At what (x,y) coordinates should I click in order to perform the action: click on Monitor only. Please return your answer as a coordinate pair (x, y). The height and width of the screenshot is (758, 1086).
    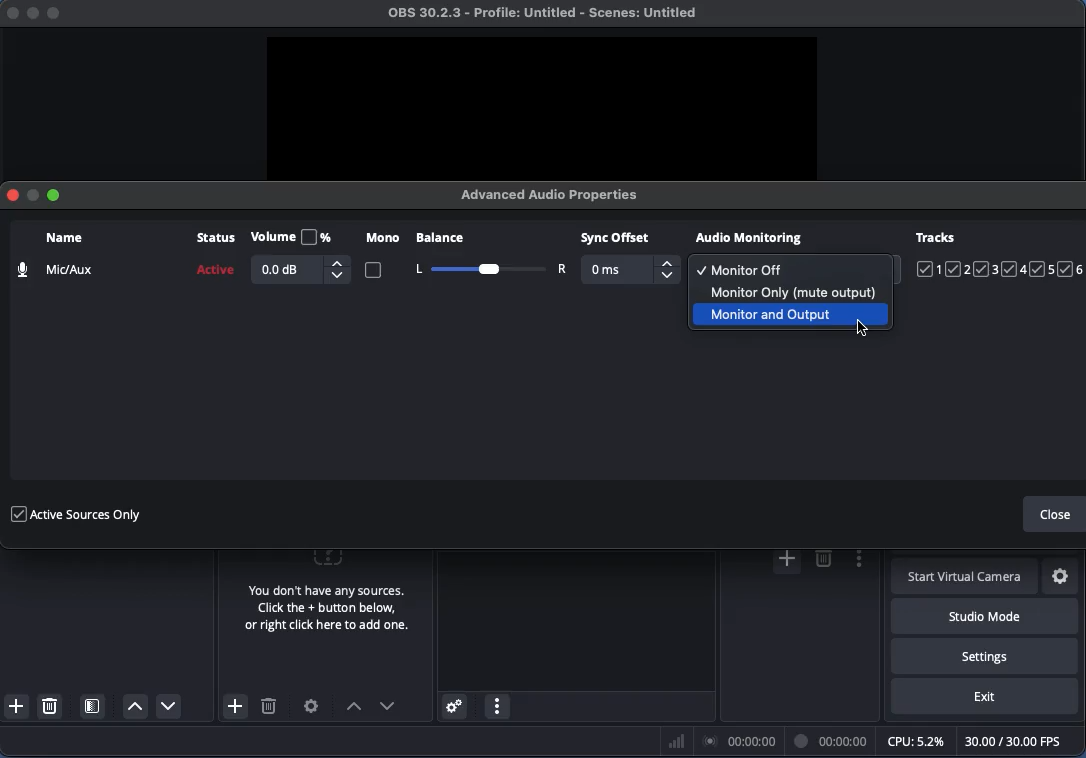
    Looking at the image, I should click on (790, 289).